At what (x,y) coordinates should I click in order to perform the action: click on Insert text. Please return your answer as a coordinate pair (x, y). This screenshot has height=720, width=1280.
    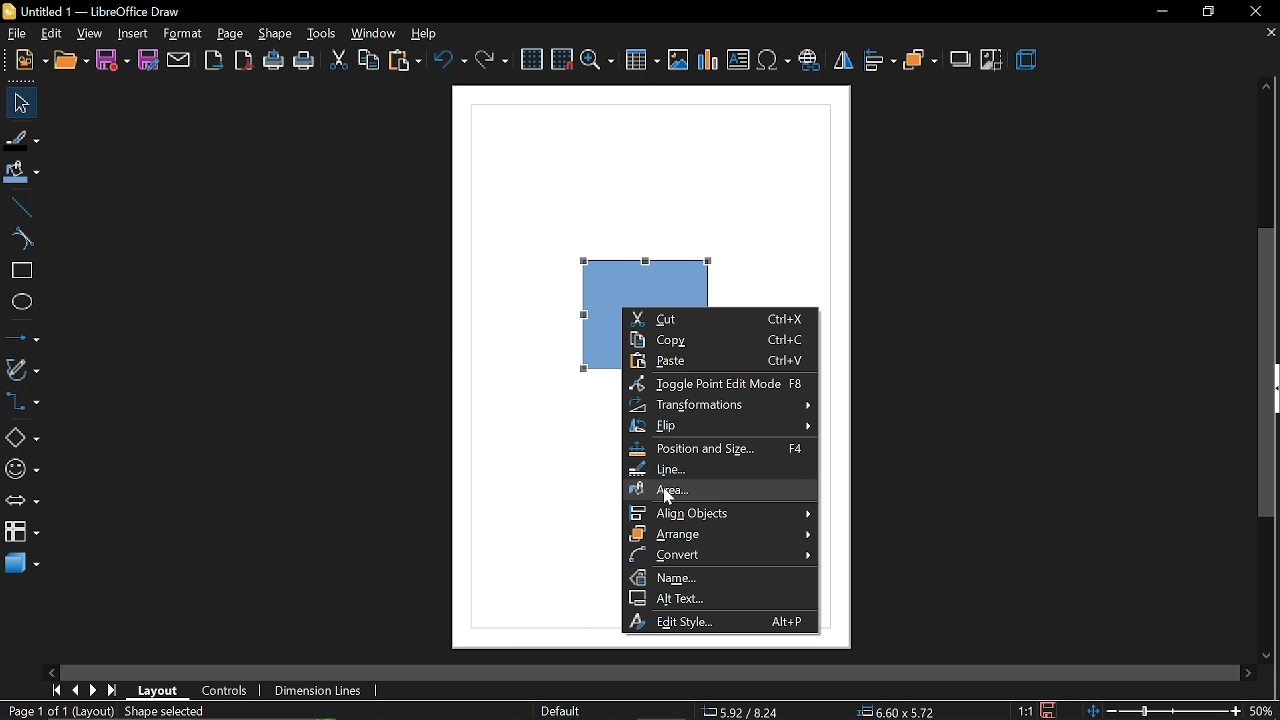
    Looking at the image, I should click on (738, 61).